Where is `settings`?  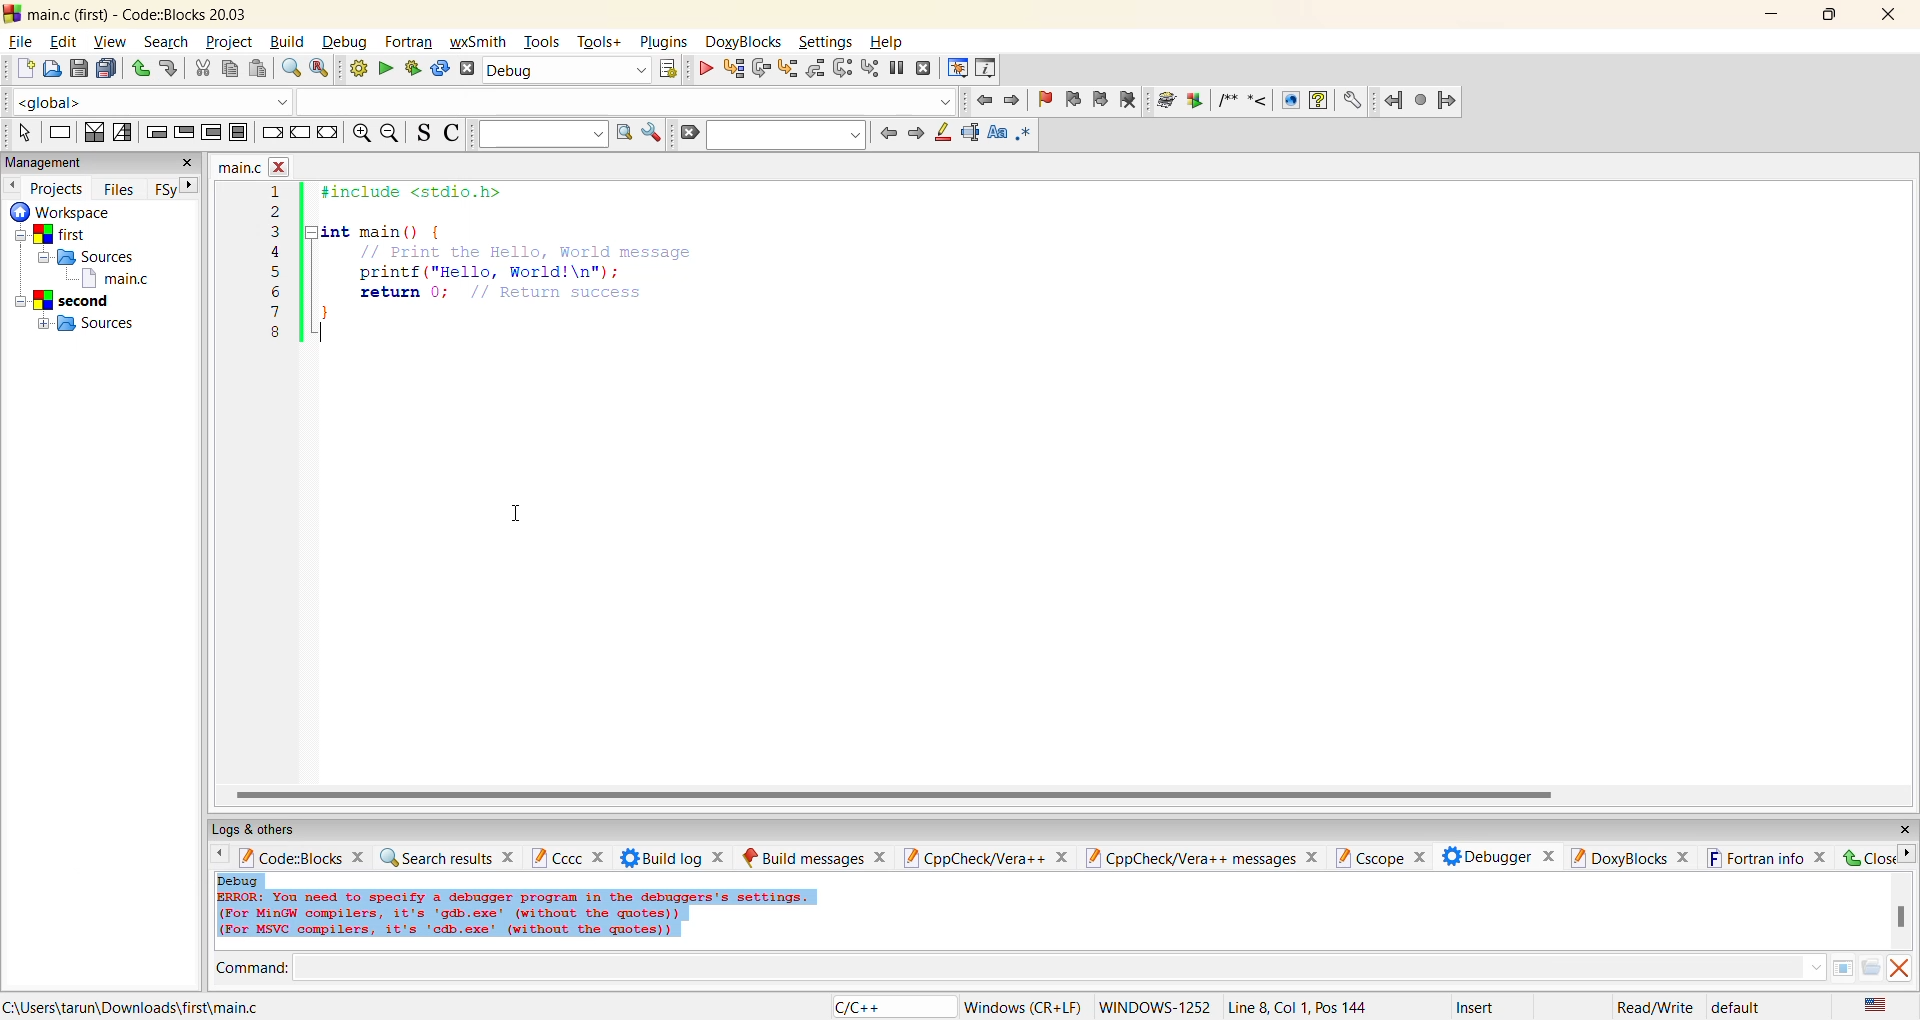
settings is located at coordinates (832, 42).